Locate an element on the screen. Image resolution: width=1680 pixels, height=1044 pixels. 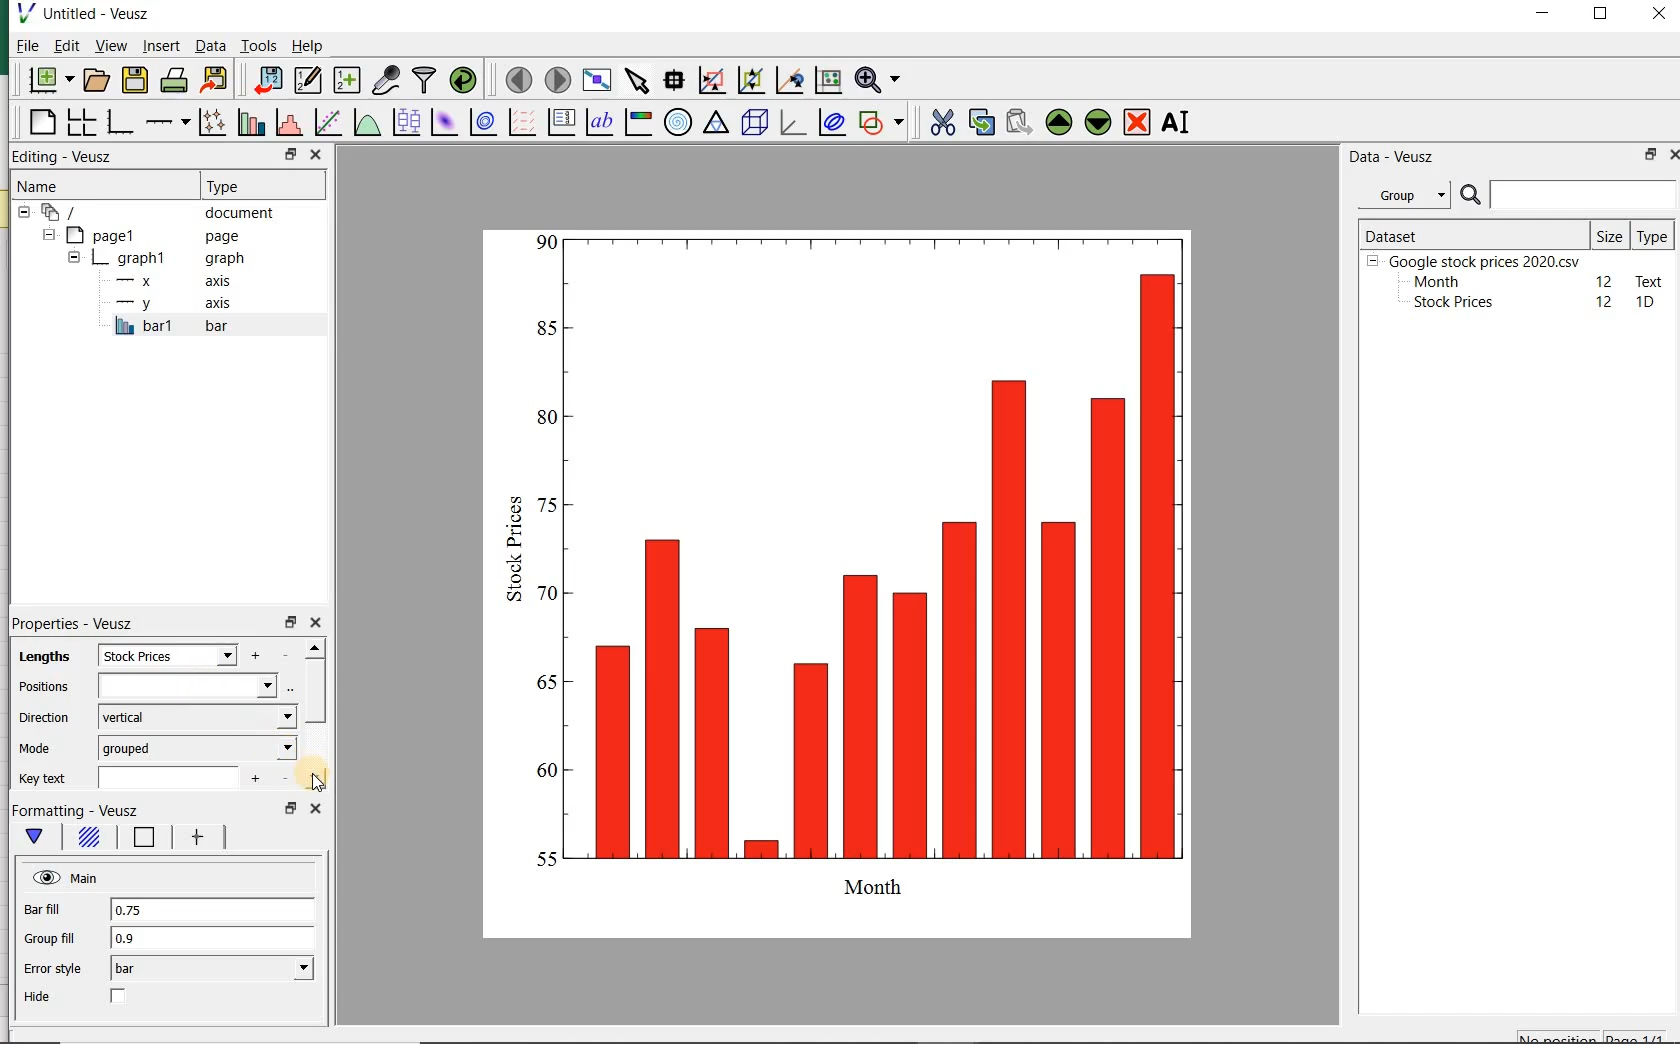
Direction is located at coordinates (47, 720).